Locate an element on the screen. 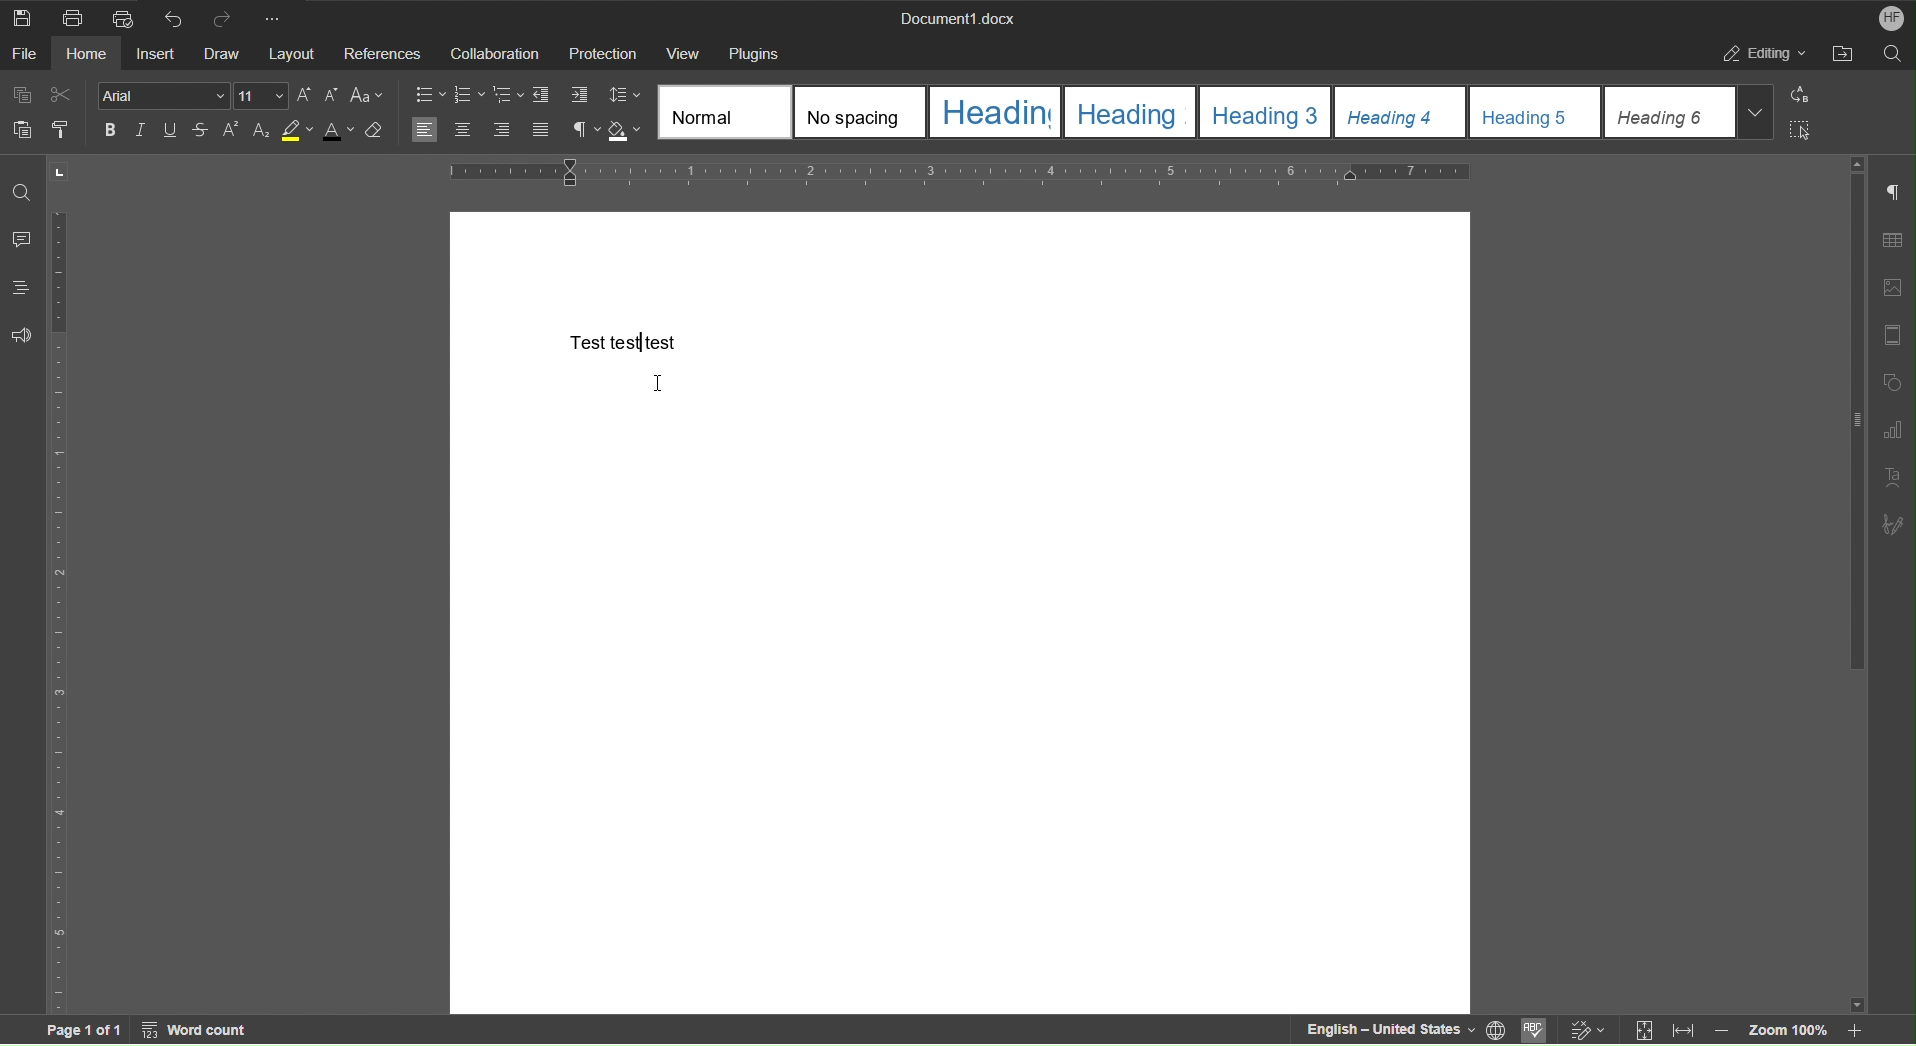 The width and height of the screenshot is (1916, 1046). Increase Font Size is located at coordinates (305, 96).